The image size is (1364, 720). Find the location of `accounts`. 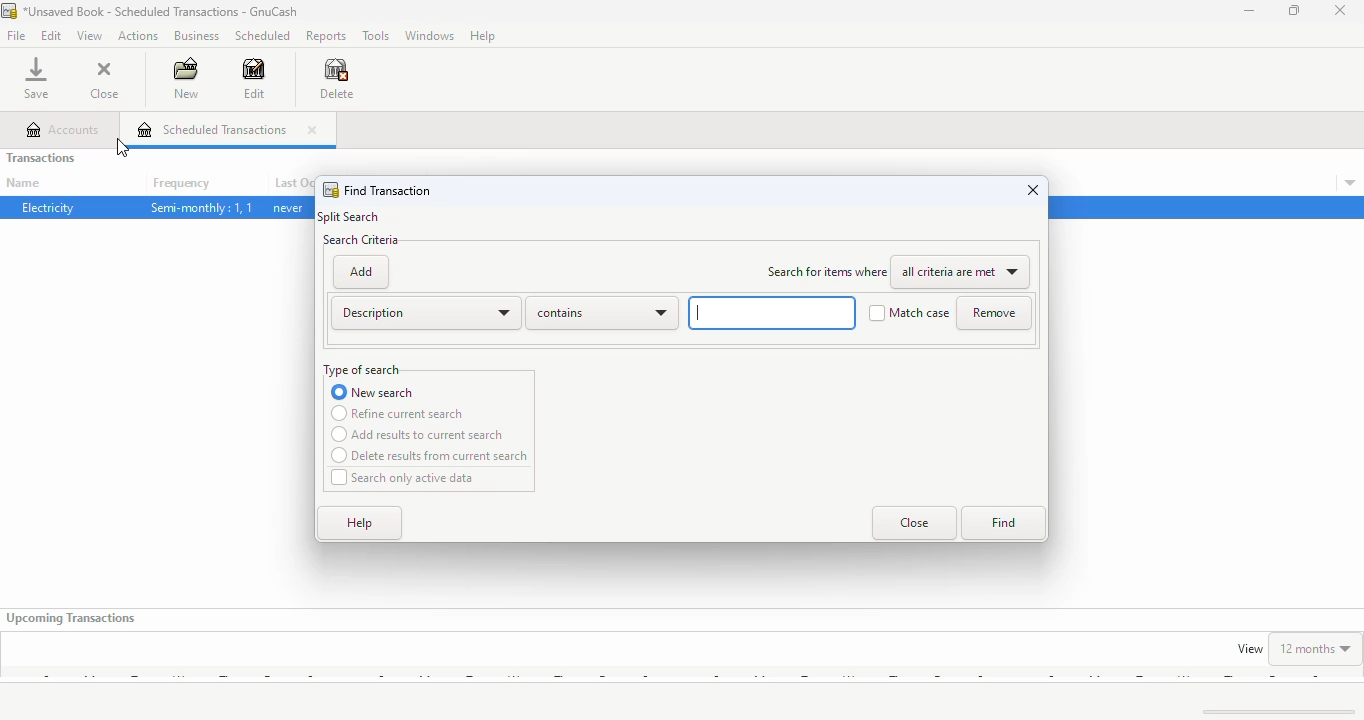

accounts is located at coordinates (64, 130).